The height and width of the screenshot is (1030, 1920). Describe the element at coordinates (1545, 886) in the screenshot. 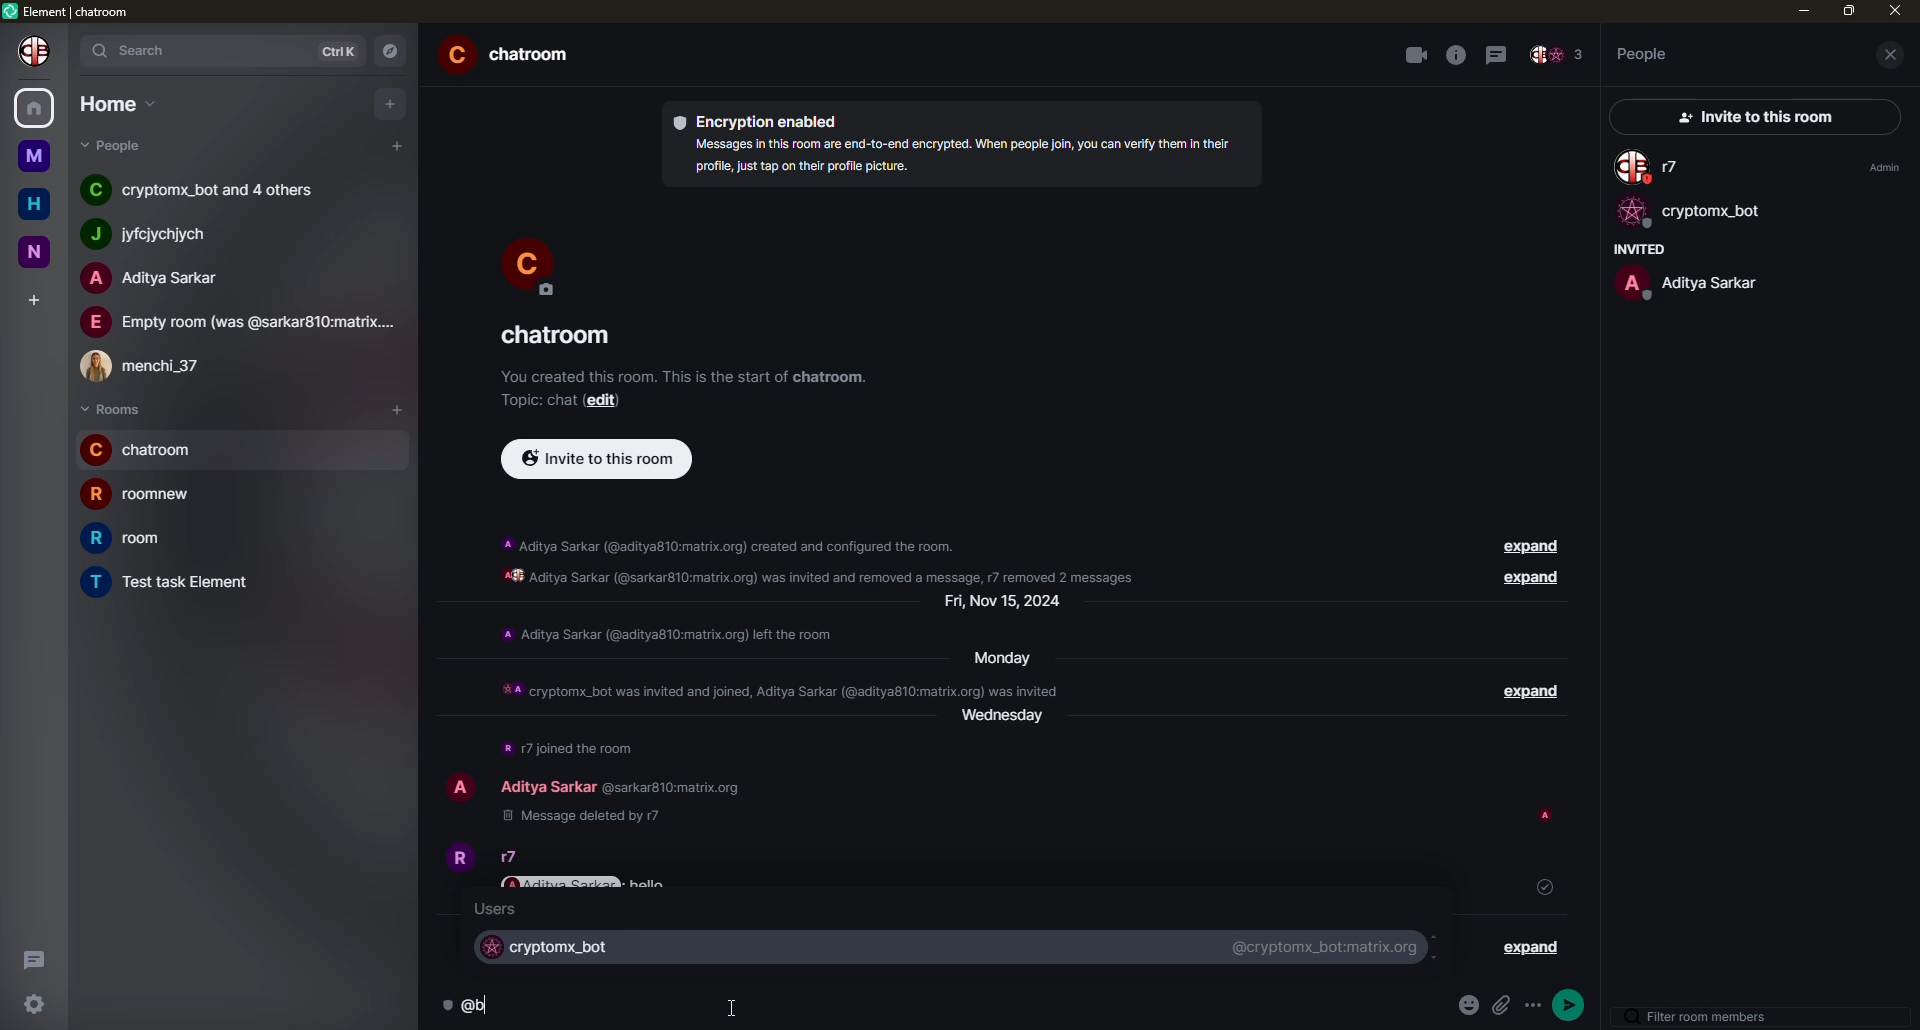

I see `sent` at that location.